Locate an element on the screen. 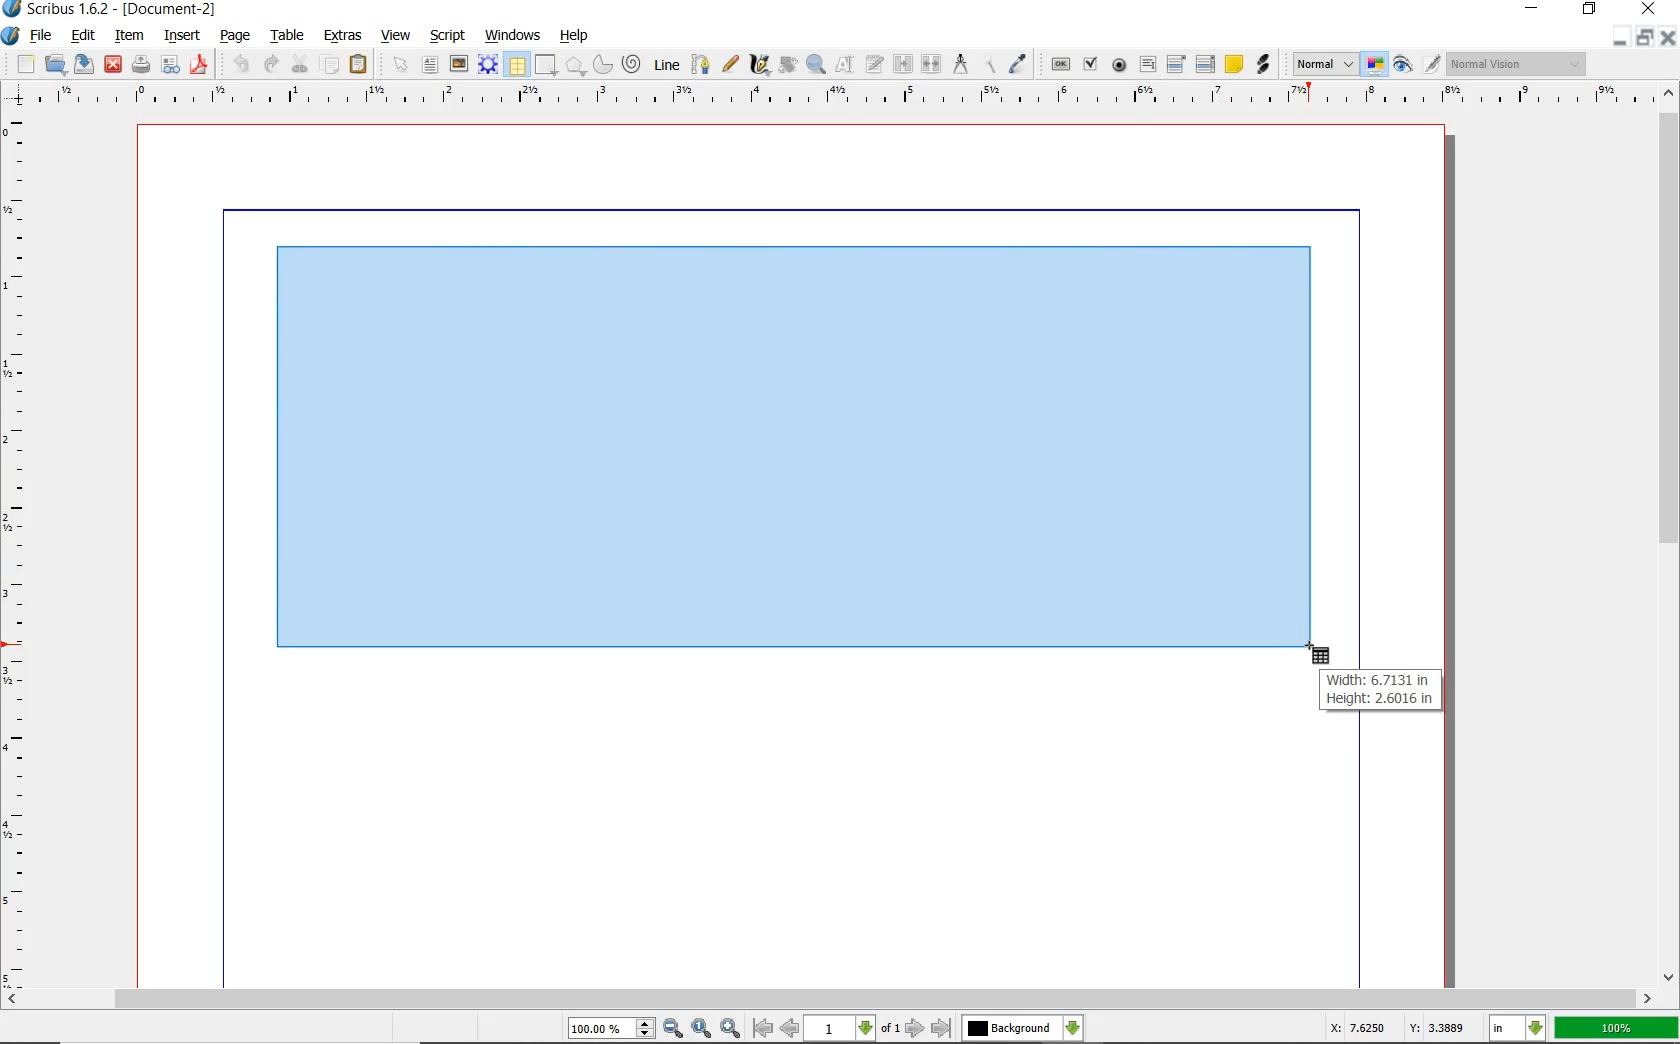  windows is located at coordinates (515, 37).